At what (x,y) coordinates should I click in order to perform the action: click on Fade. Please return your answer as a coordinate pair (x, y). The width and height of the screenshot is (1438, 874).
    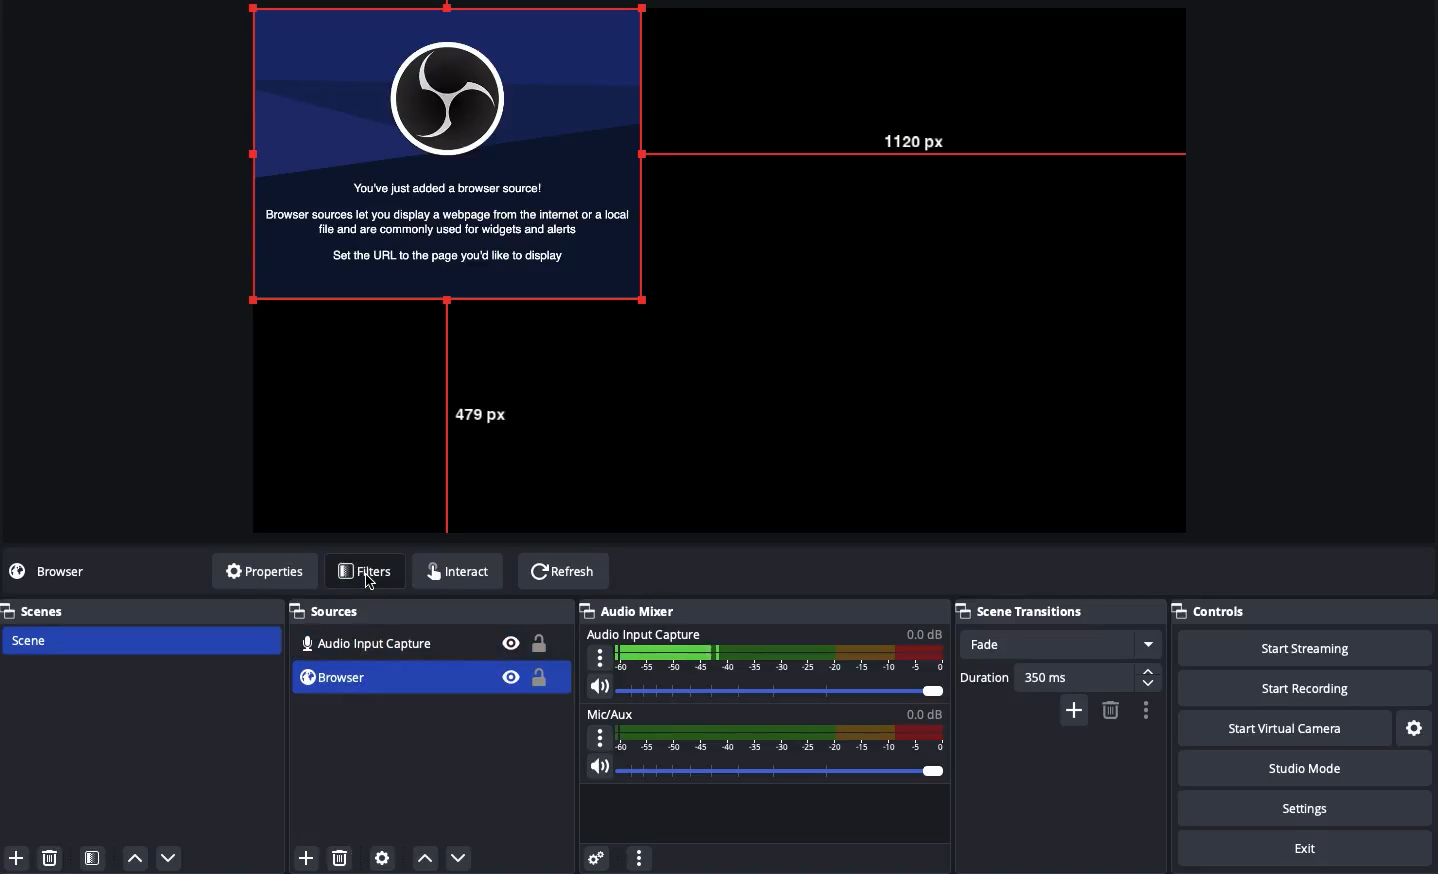
    Looking at the image, I should click on (1061, 644).